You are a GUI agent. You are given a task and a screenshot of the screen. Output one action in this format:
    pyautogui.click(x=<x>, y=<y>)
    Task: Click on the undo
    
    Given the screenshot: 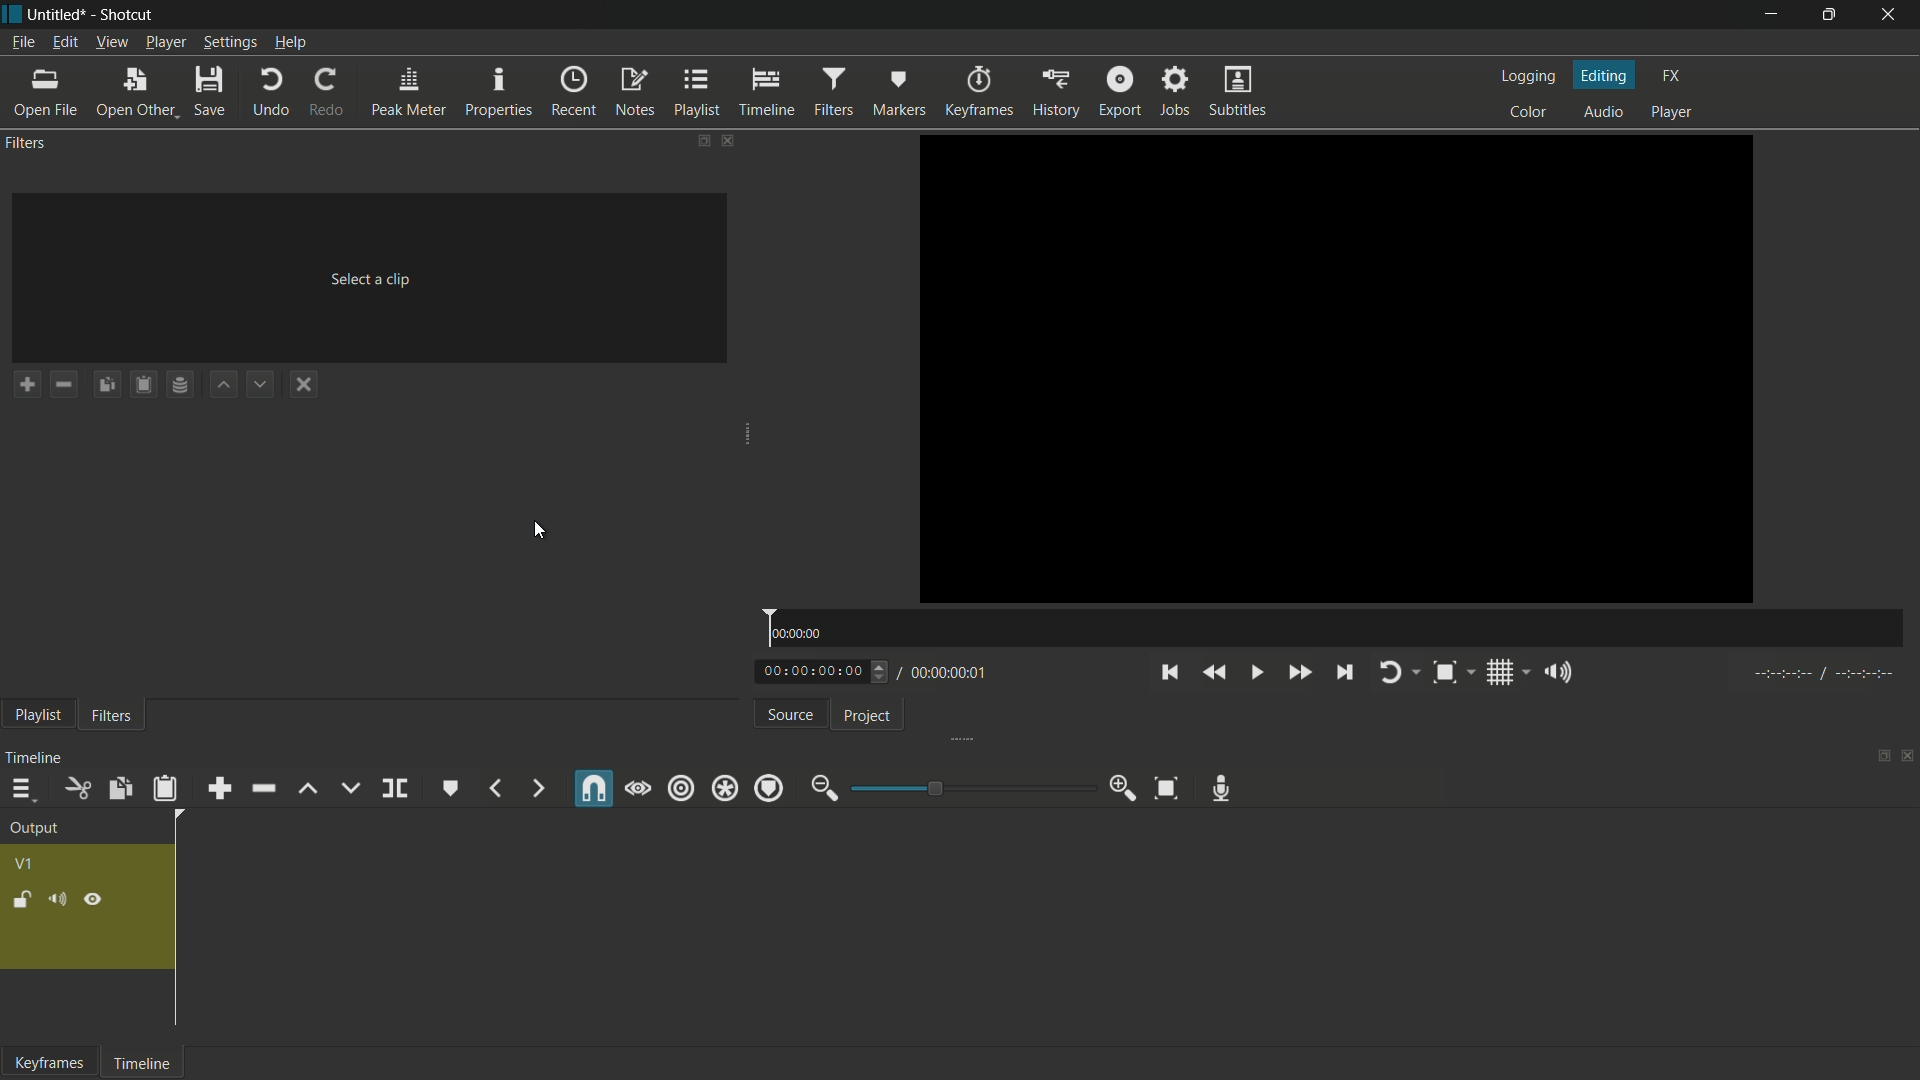 What is the action you would take?
    pyautogui.click(x=268, y=90)
    